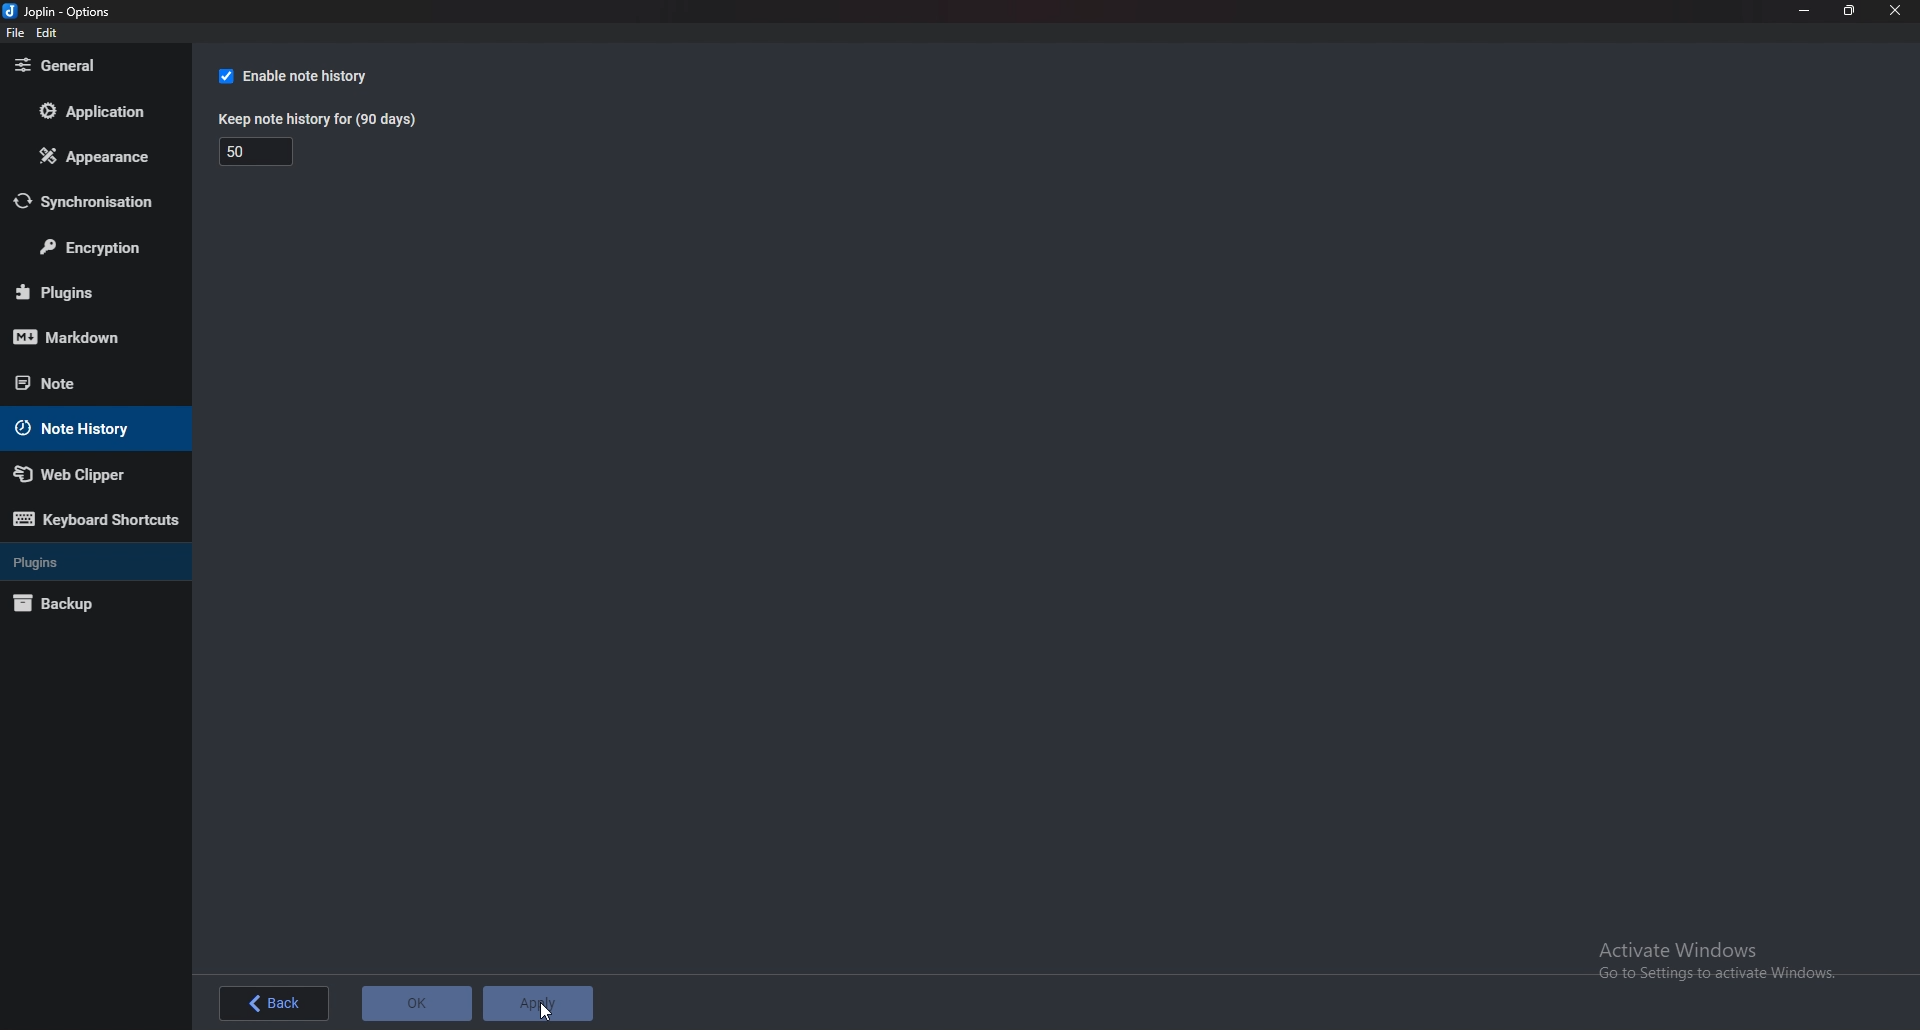  Describe the element at coordinates (97, 518) in the screenshot. I see `Keyboard shortcuts` at that location.